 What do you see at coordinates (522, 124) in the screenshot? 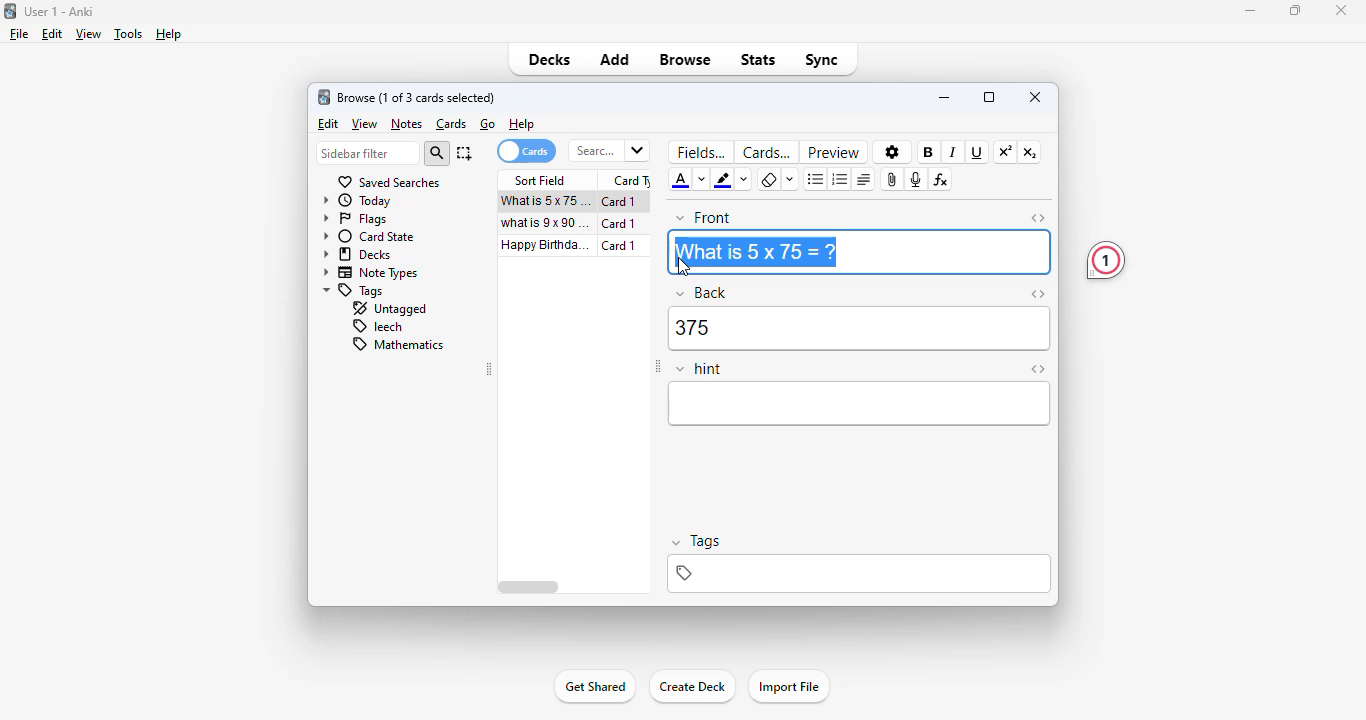
I see `help` at bounding box center [522, 124].